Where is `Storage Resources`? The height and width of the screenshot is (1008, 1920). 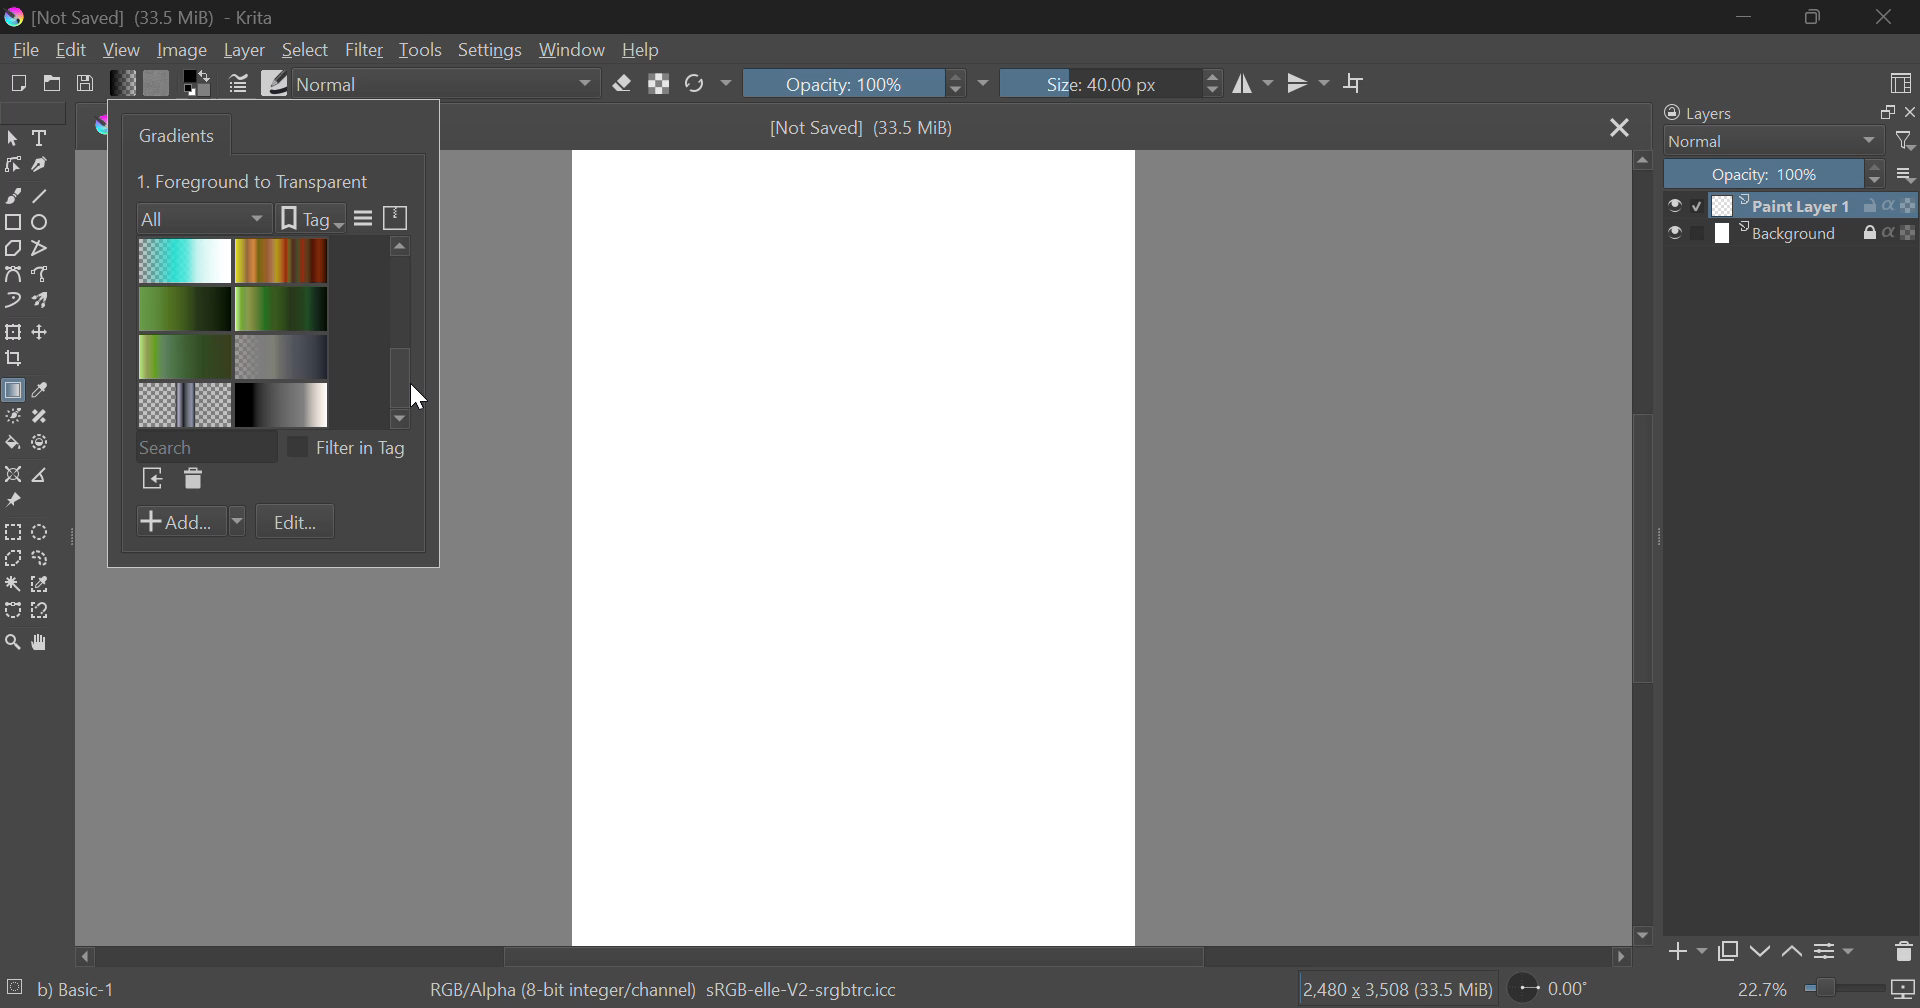 Storage Resources is located at coordinates (397, 216).